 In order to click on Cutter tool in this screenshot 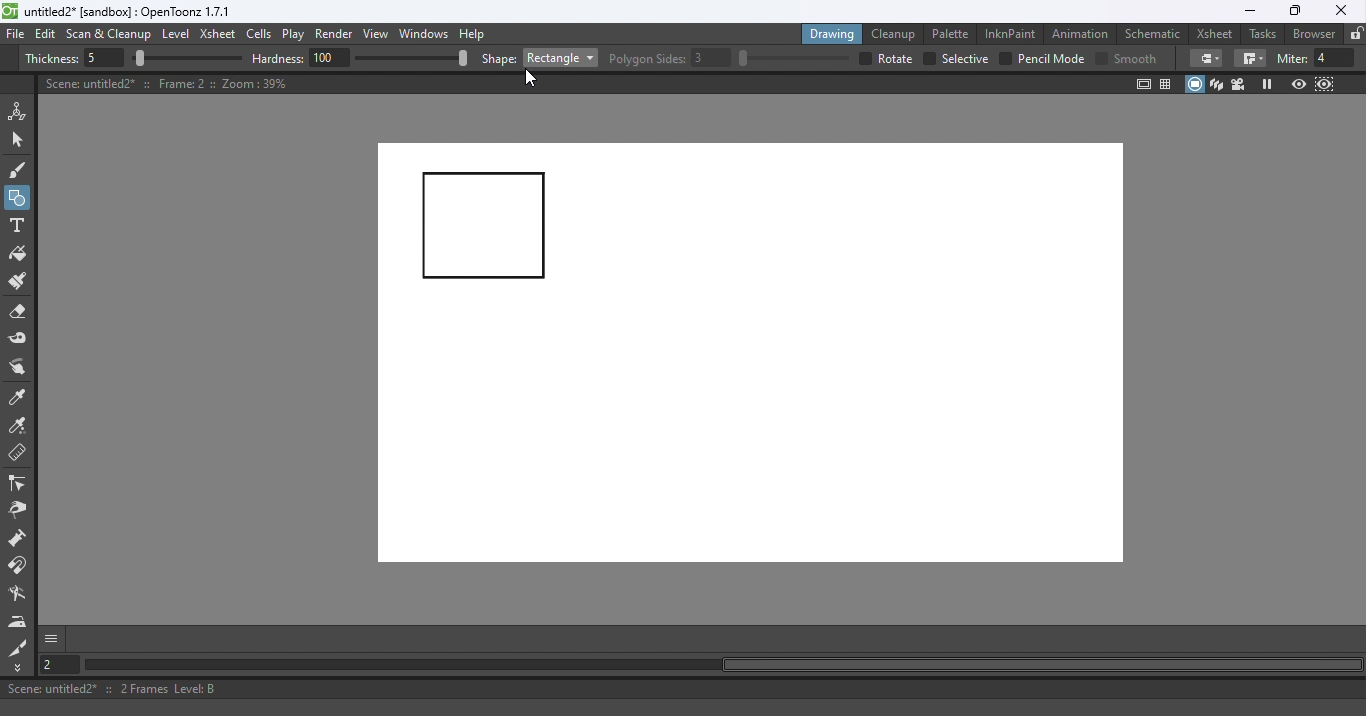, I will do `click(18, 647)`.